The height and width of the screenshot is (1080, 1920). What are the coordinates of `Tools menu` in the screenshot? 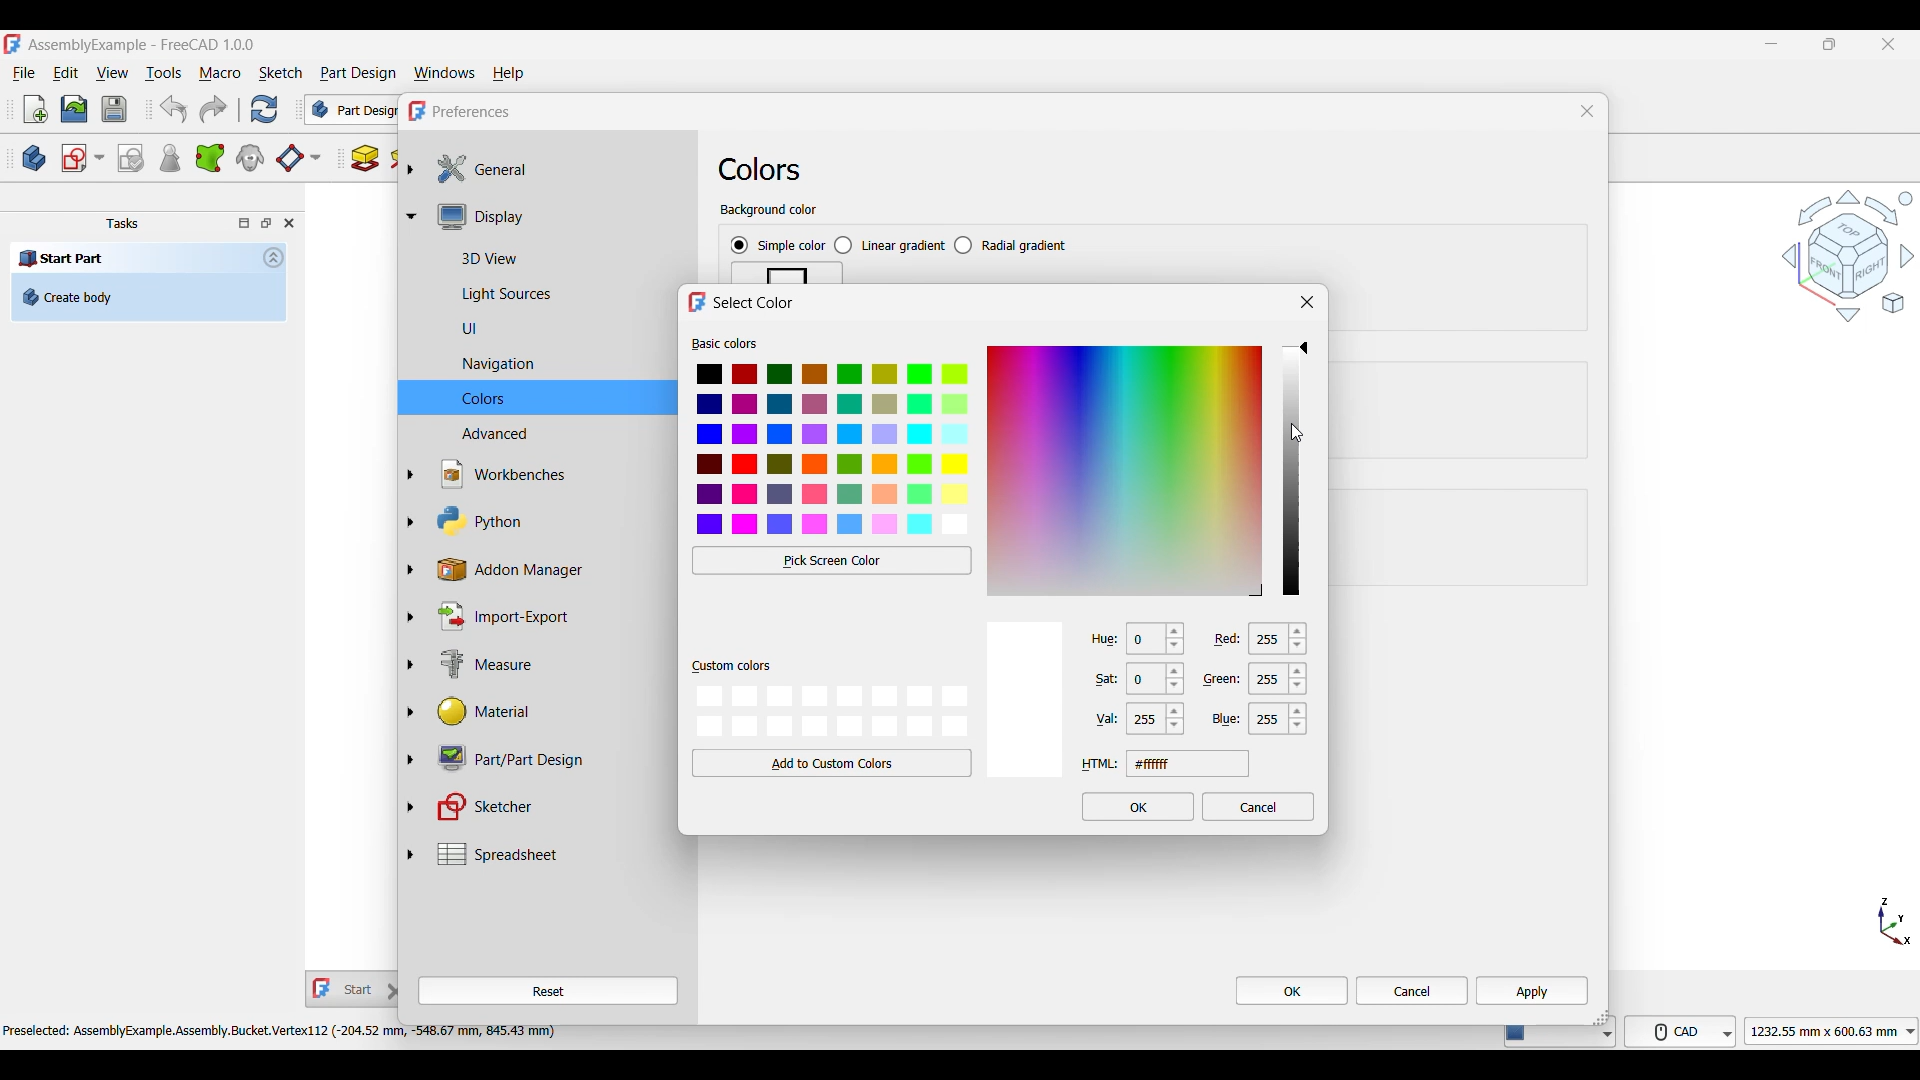 It's located at (163, 73).